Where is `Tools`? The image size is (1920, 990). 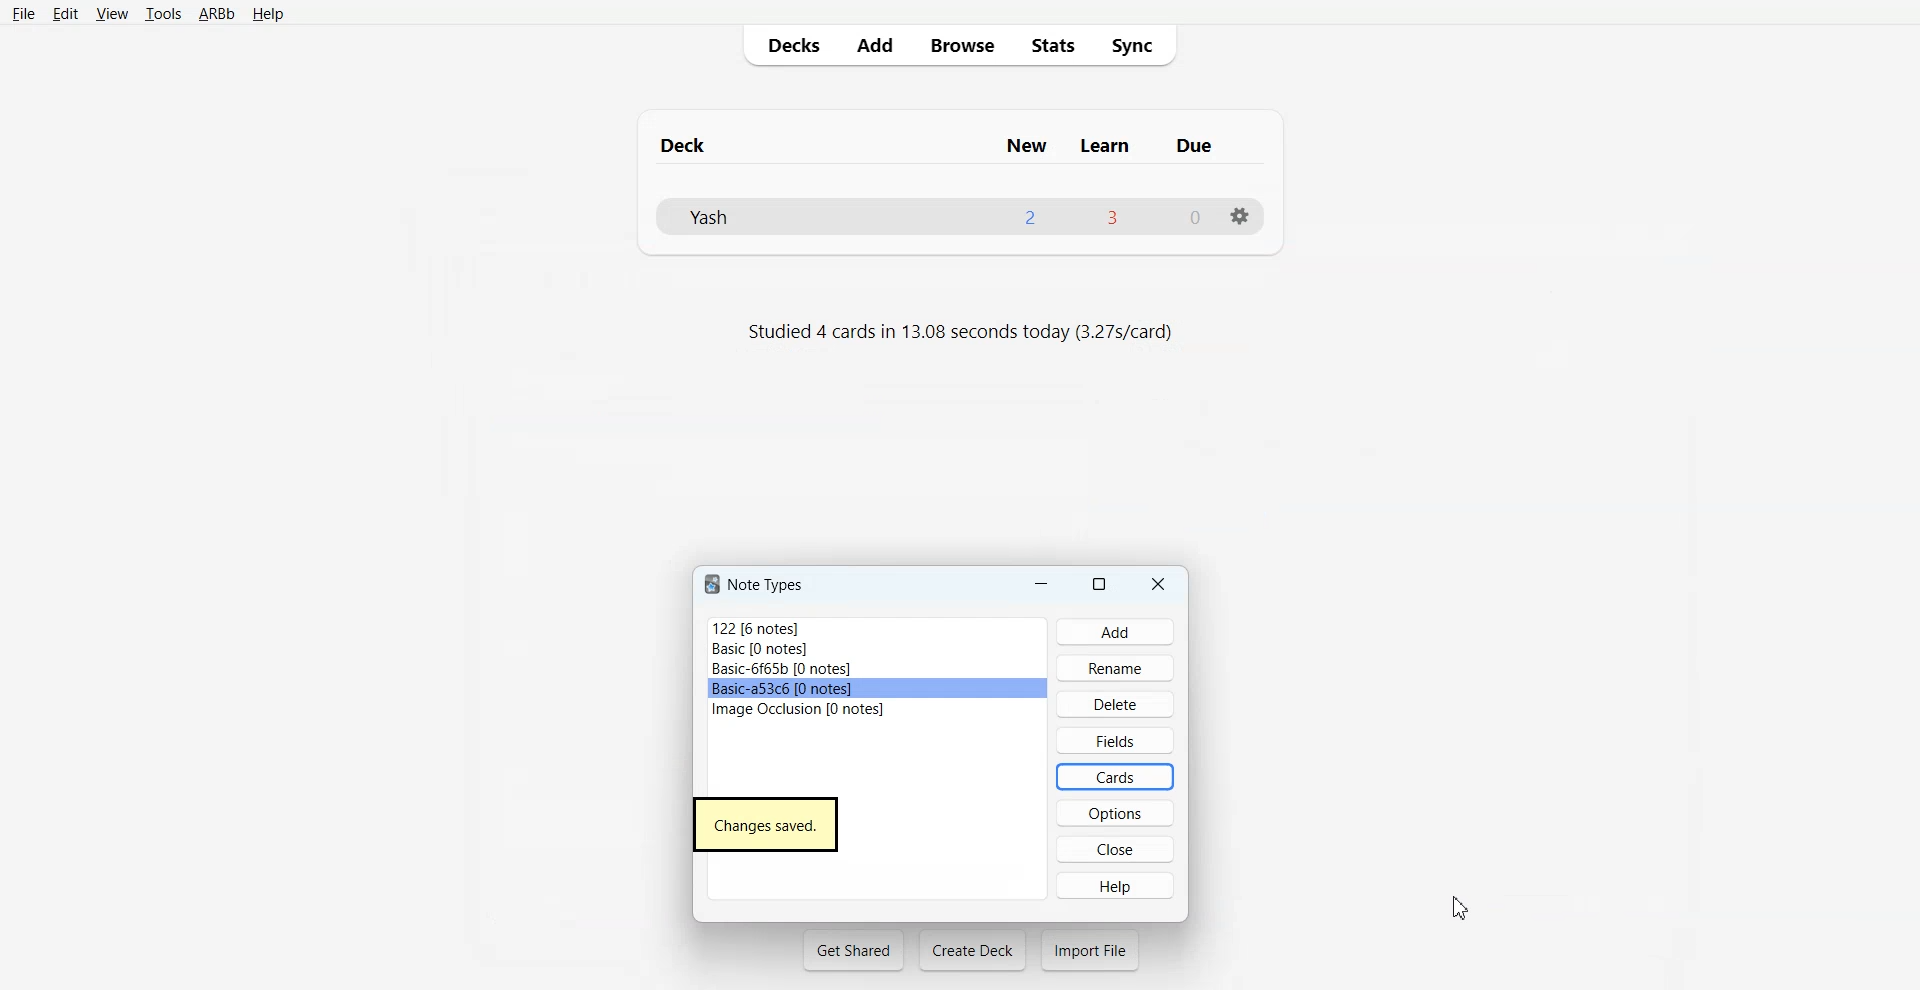
Tools is located at coordinates (163, 15).